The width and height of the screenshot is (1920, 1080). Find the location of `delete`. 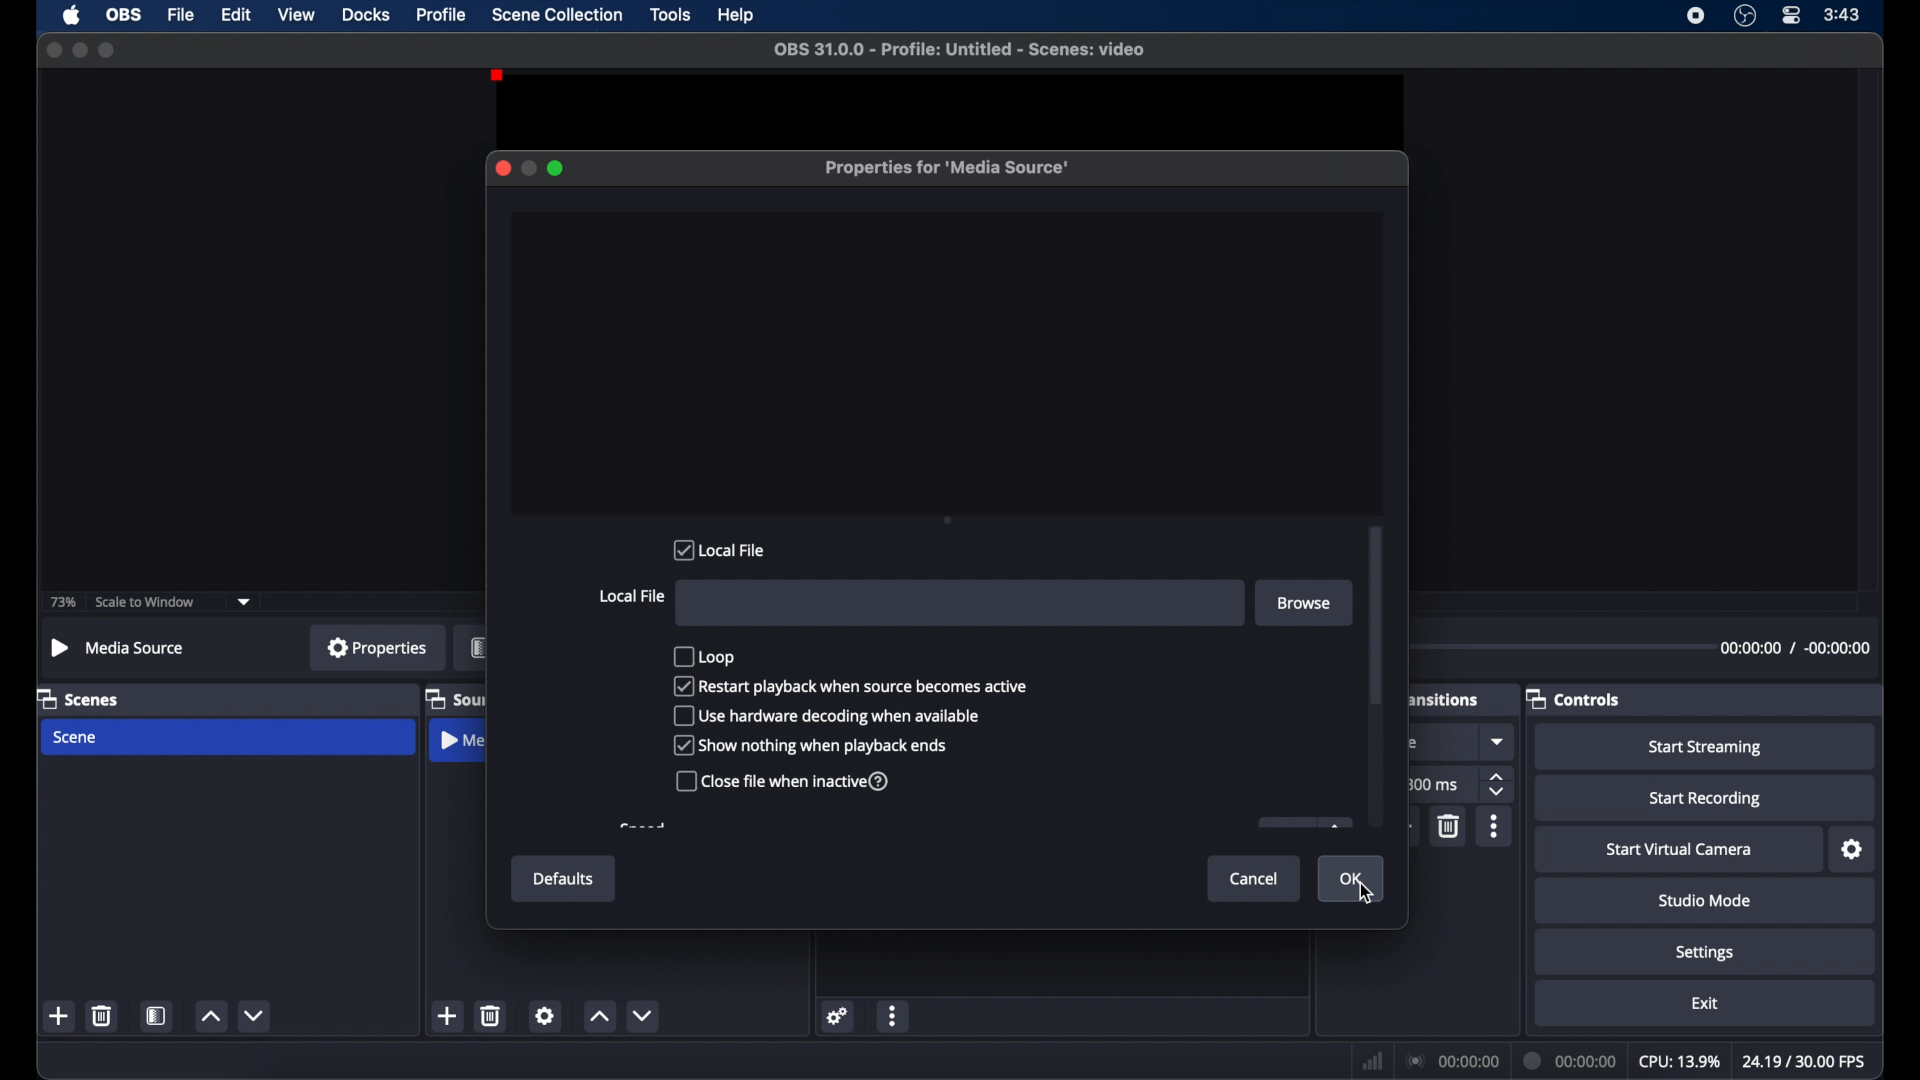

delete is located at coordinates (101, 1016).